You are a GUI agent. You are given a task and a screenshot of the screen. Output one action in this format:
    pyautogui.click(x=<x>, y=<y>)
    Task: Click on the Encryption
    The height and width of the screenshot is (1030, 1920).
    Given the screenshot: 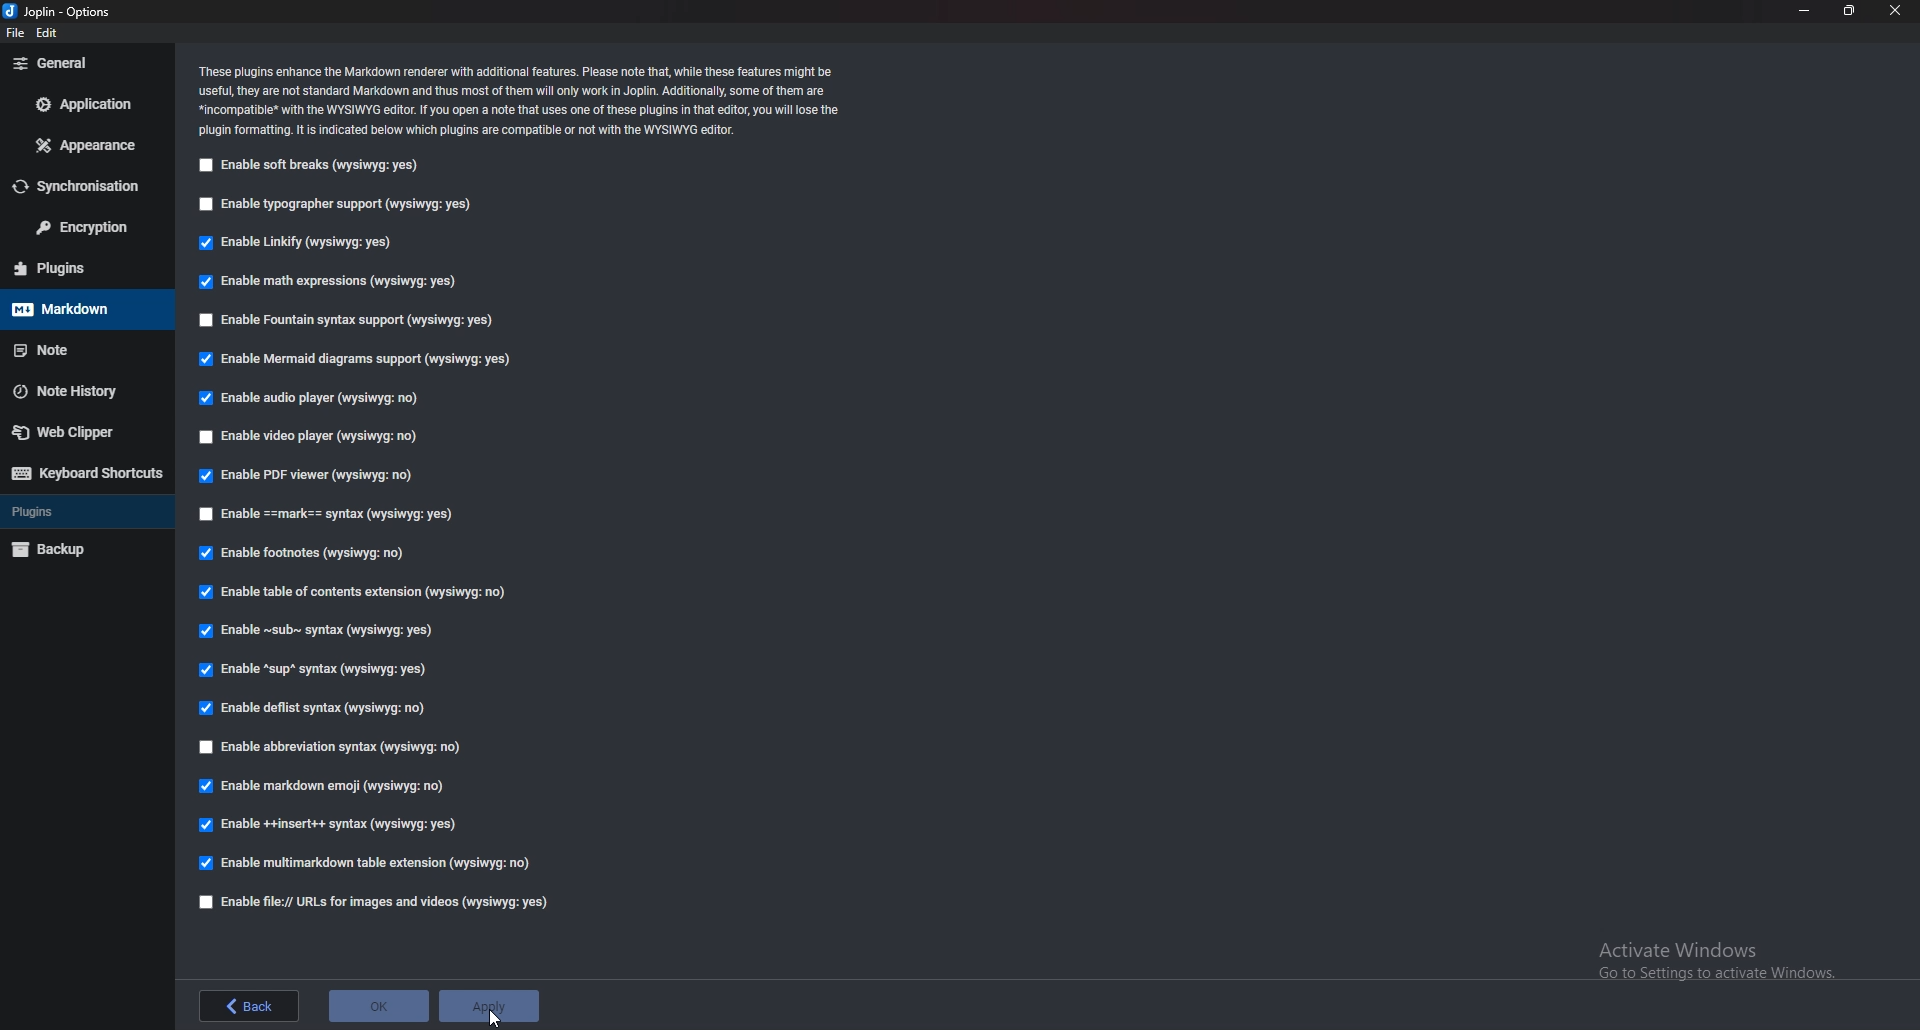 What is the action you would take?
    pyautogui.click(x=87, y=227)
    